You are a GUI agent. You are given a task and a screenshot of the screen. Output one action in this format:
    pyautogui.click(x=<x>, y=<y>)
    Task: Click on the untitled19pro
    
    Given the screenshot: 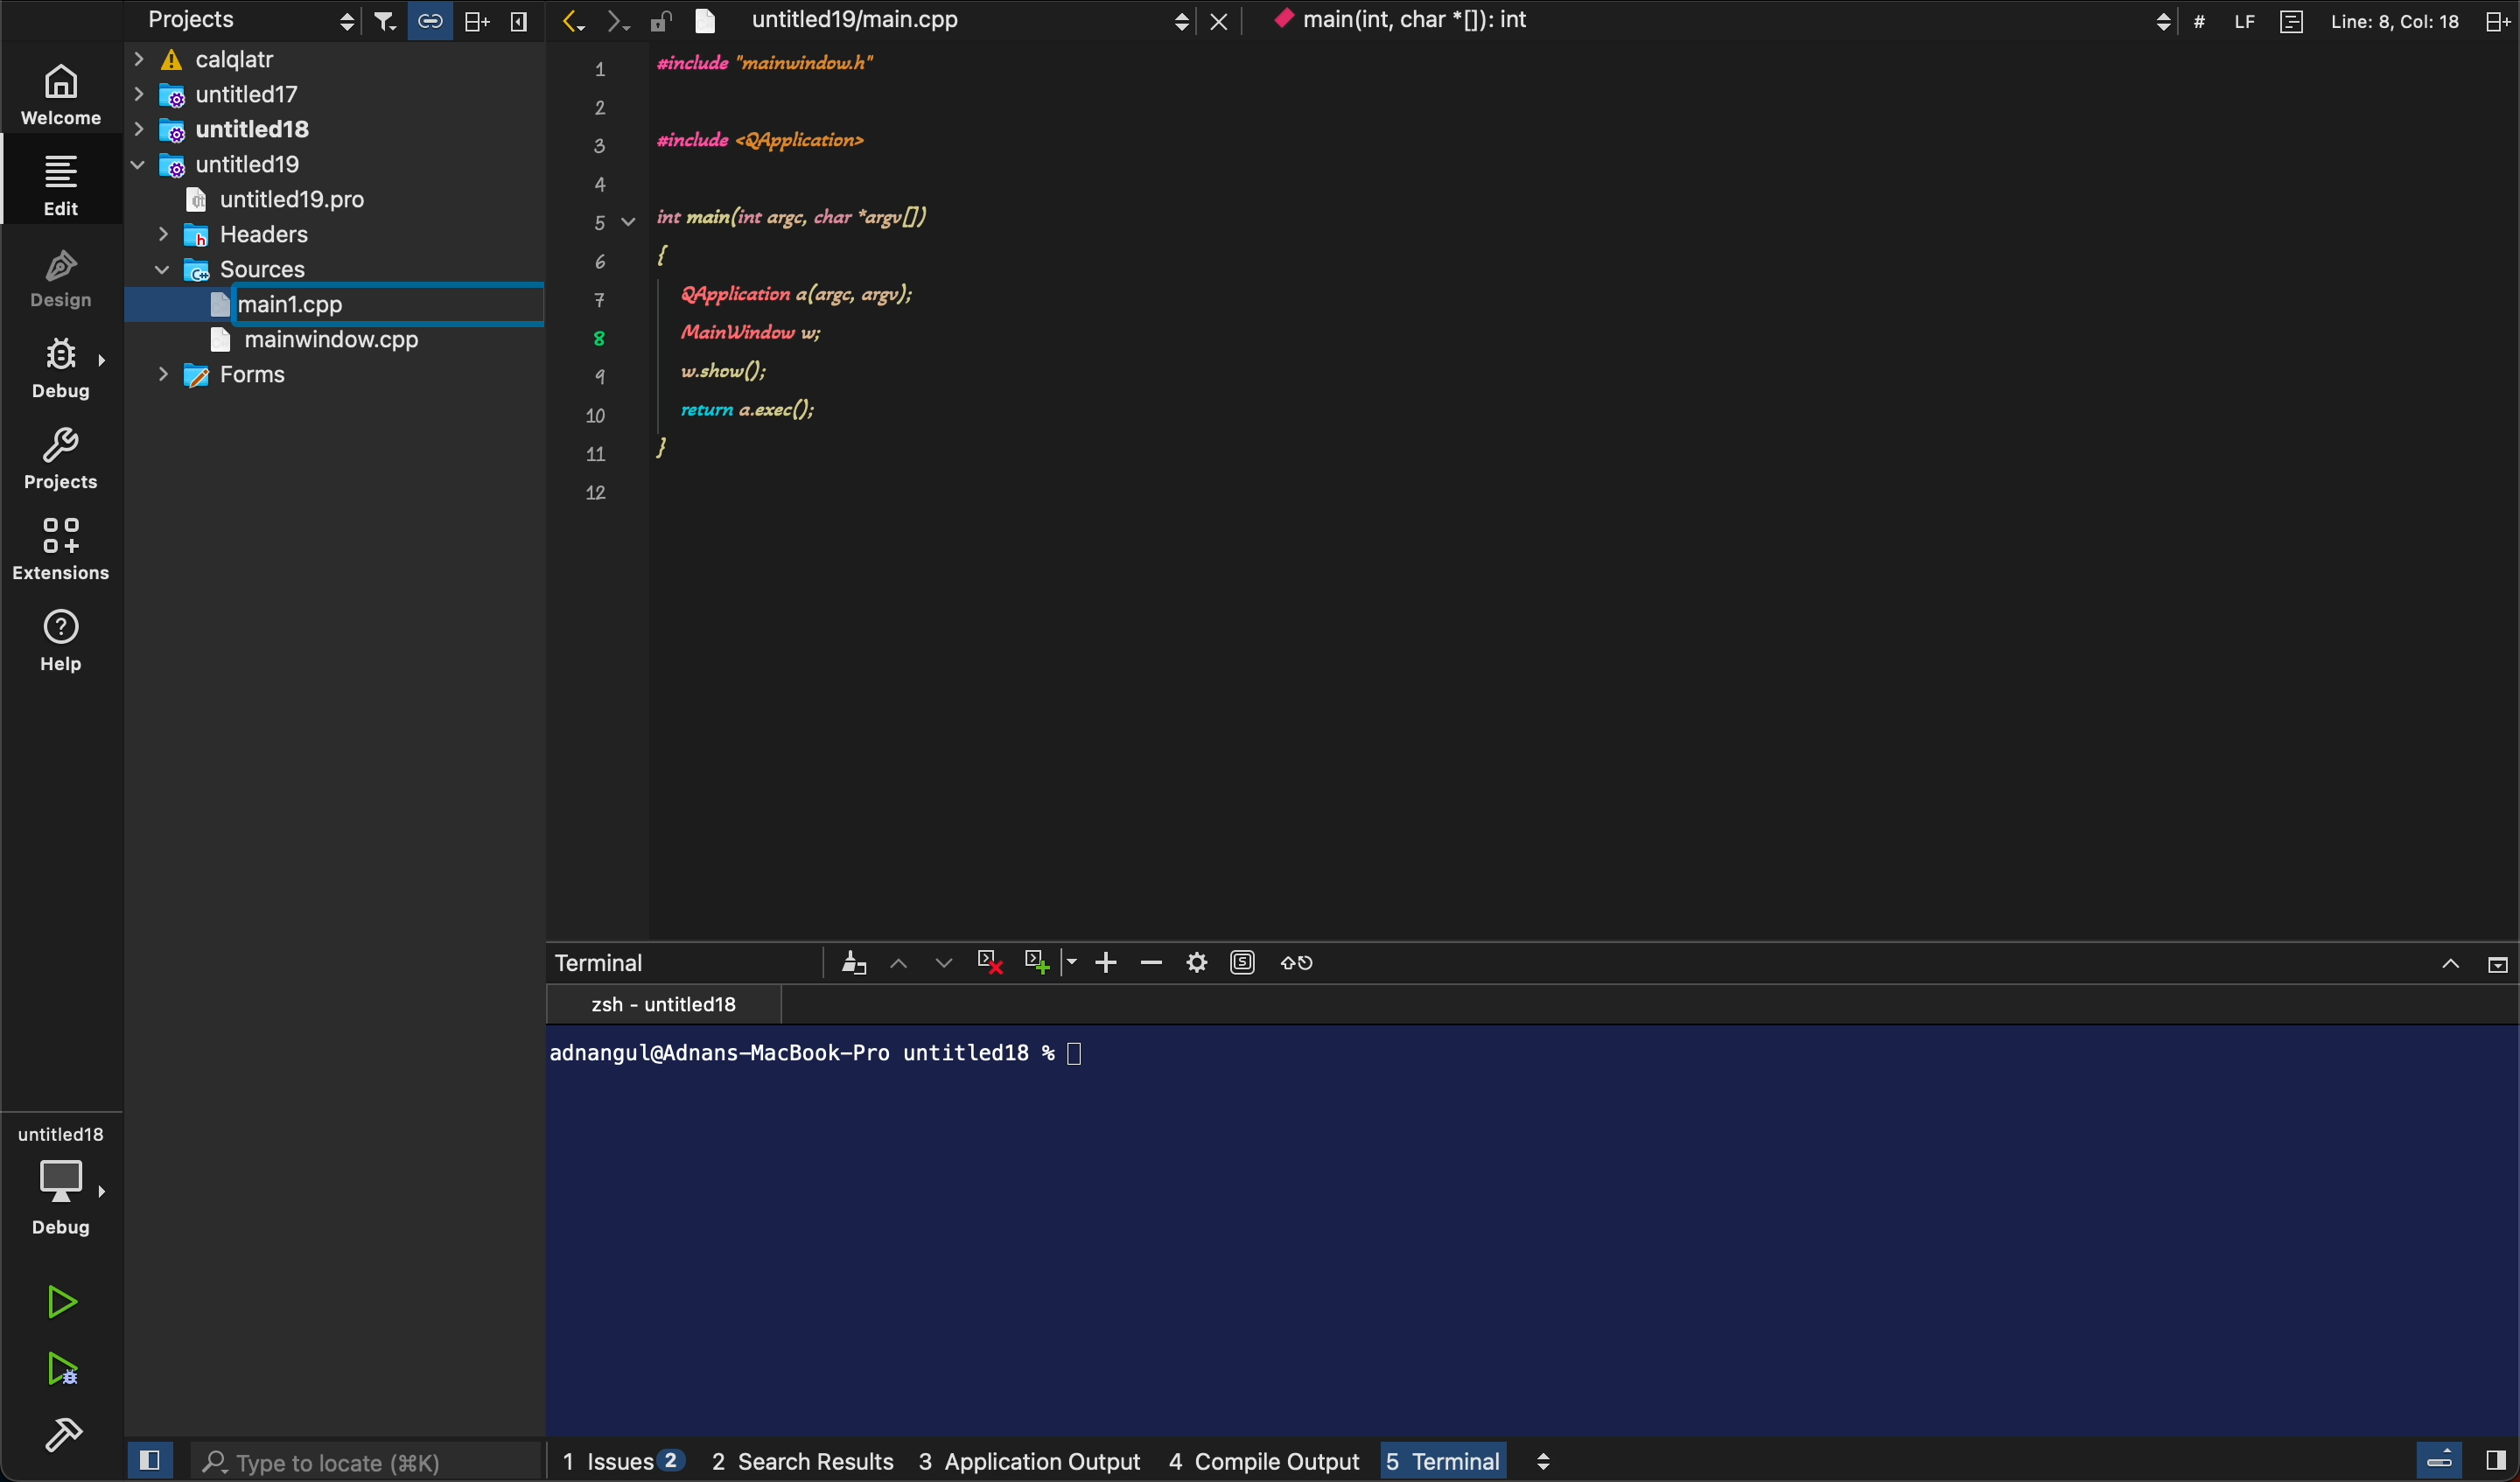 What is the action you would take?
    pyautogui.click(x=273, y=200)
    